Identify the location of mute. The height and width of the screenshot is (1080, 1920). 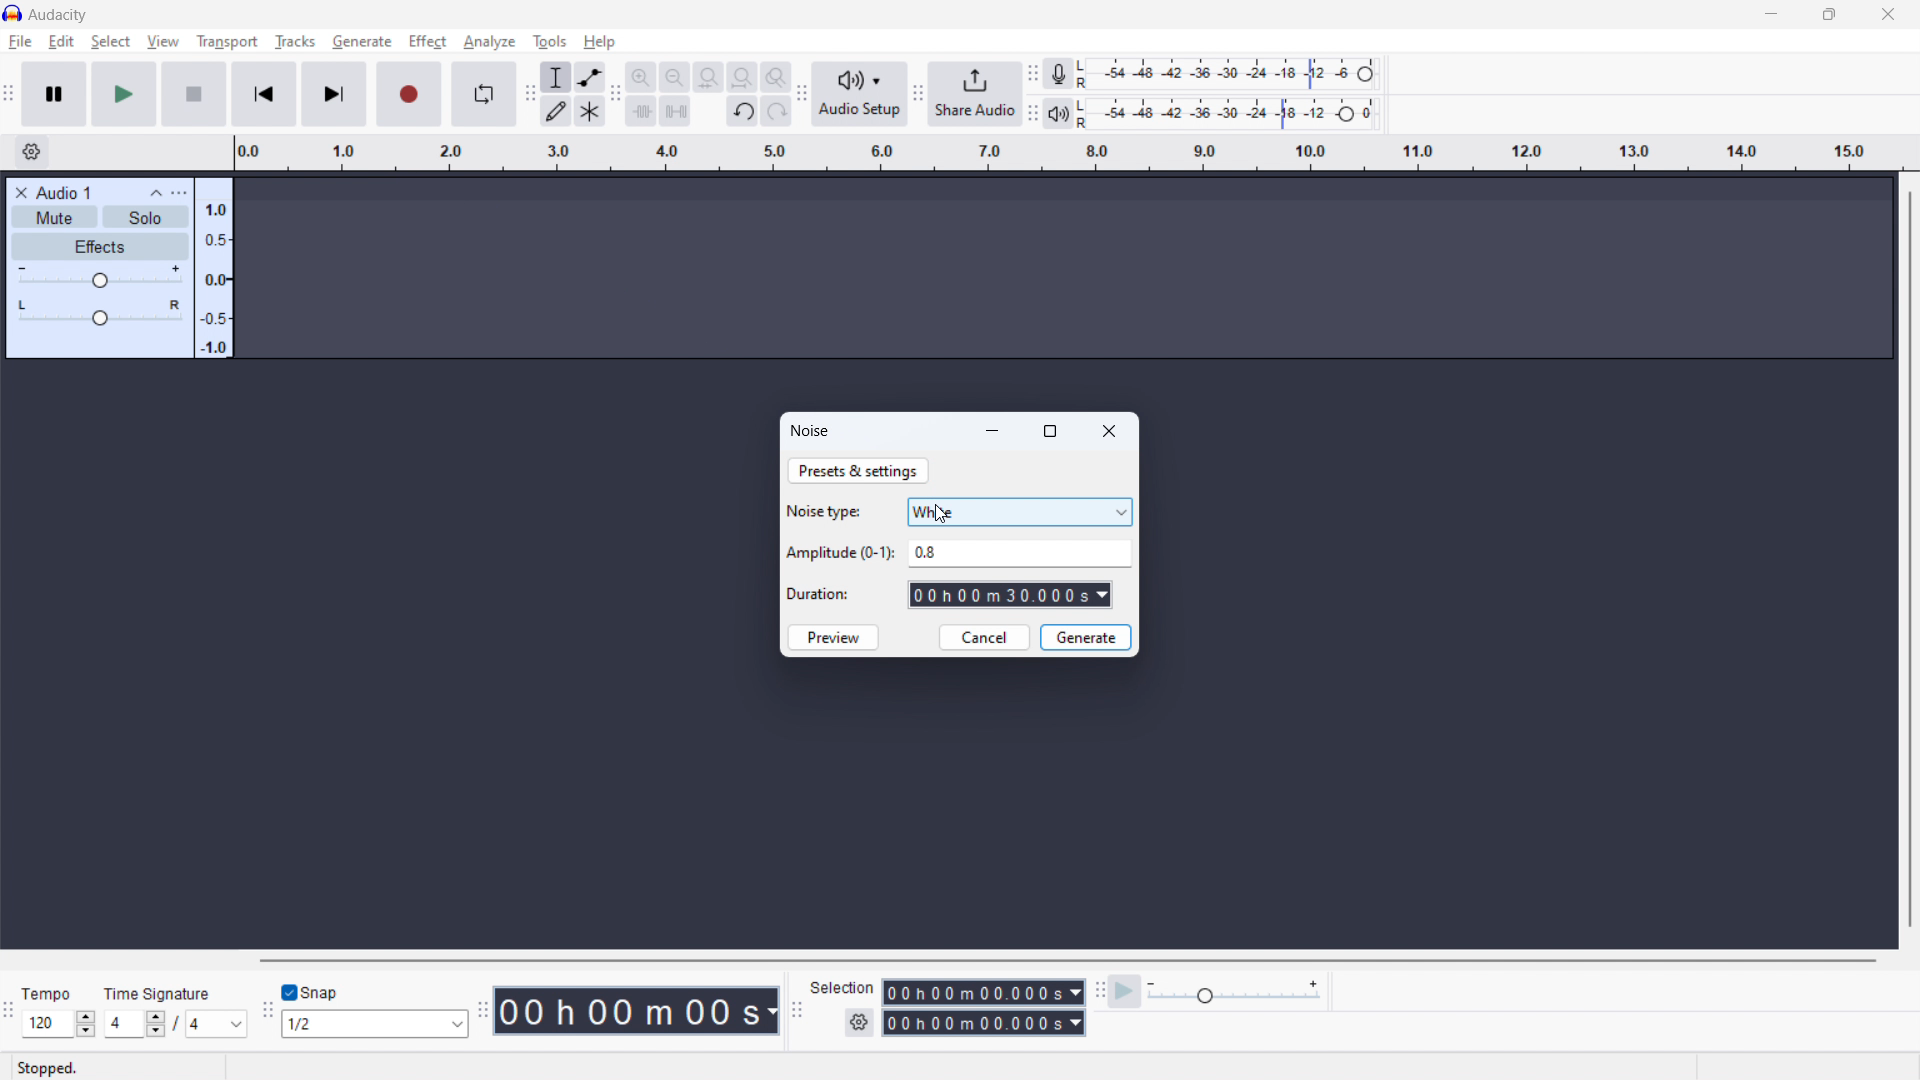
(54, 217).